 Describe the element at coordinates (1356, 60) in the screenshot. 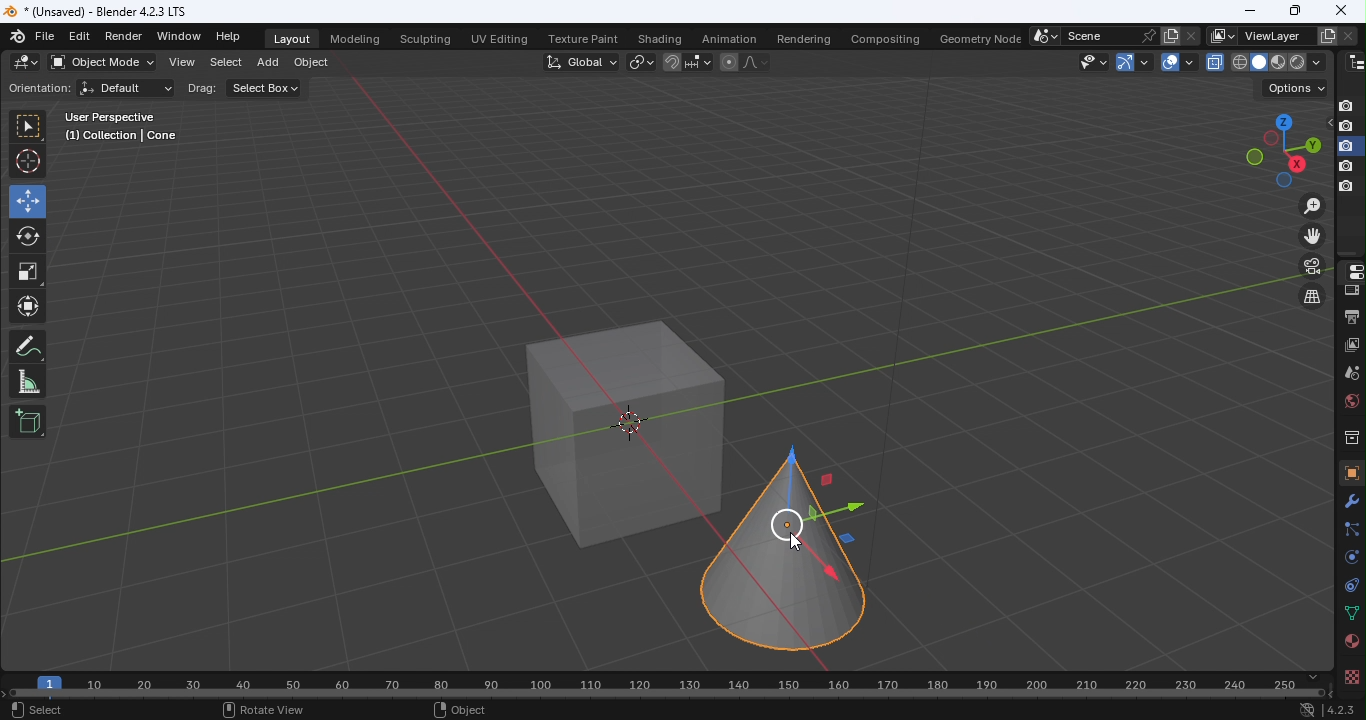

I see `Editor type` at that location.